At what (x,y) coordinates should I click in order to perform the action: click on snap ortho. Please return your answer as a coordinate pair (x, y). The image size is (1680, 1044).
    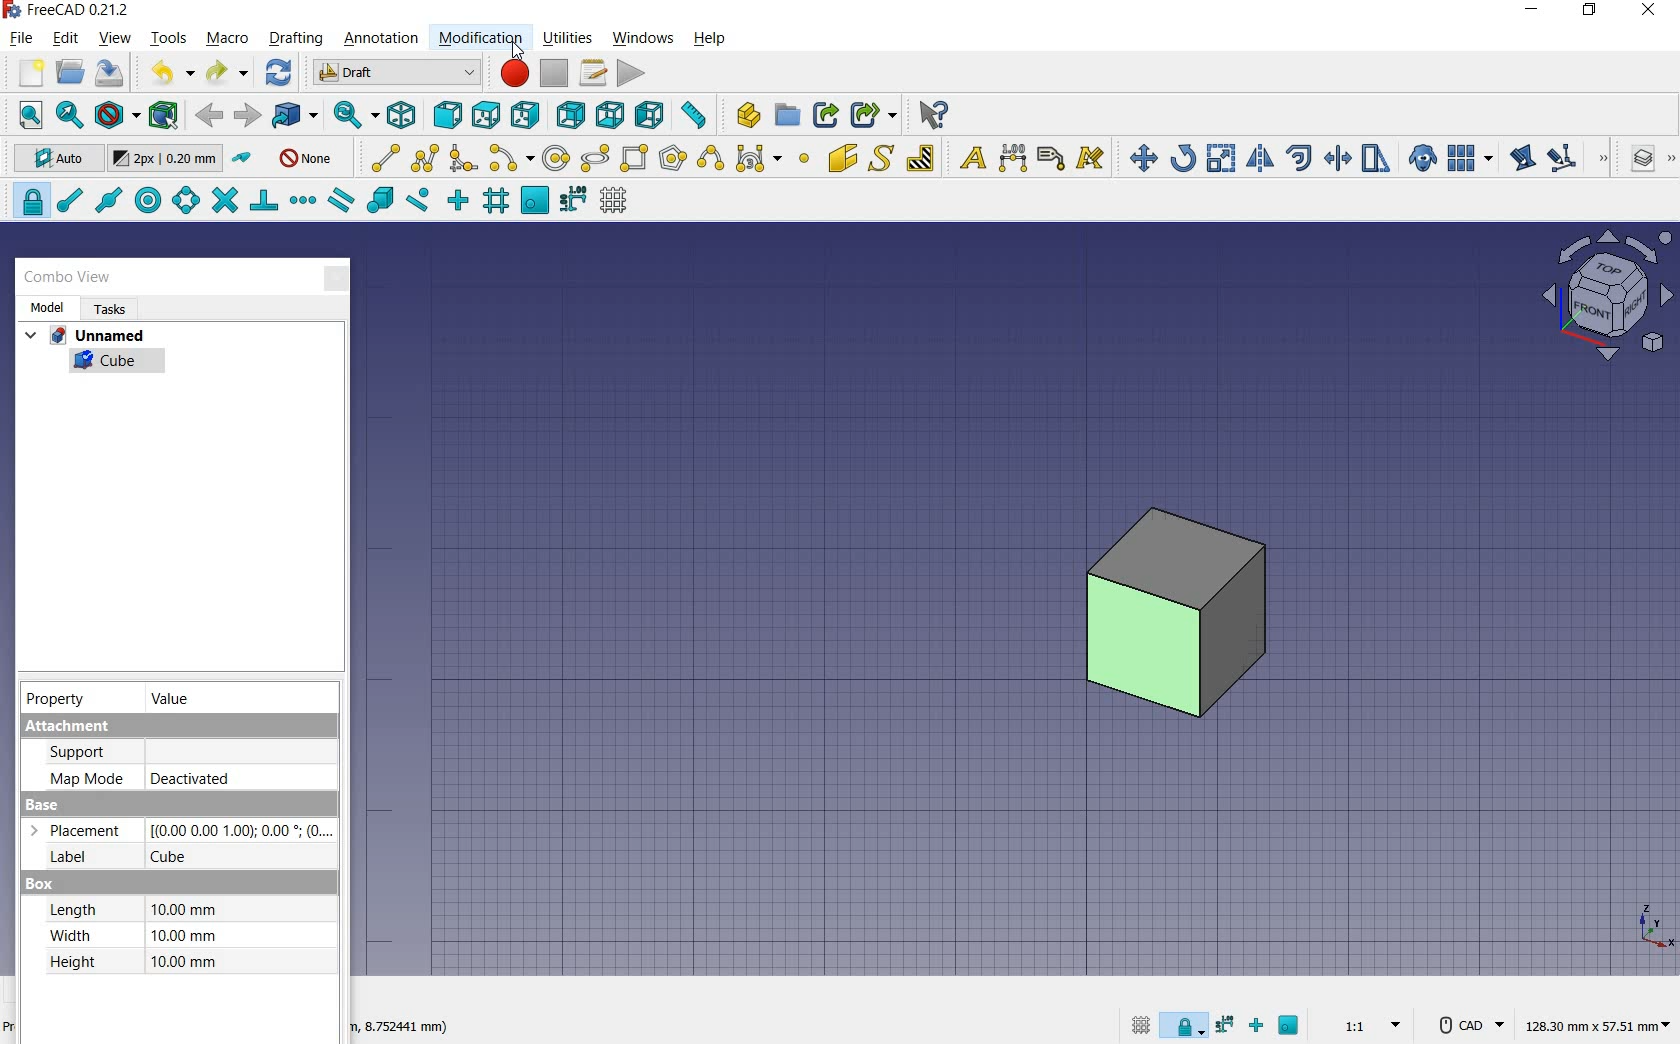
    Looking at the image, I should click on (1257, 1027).